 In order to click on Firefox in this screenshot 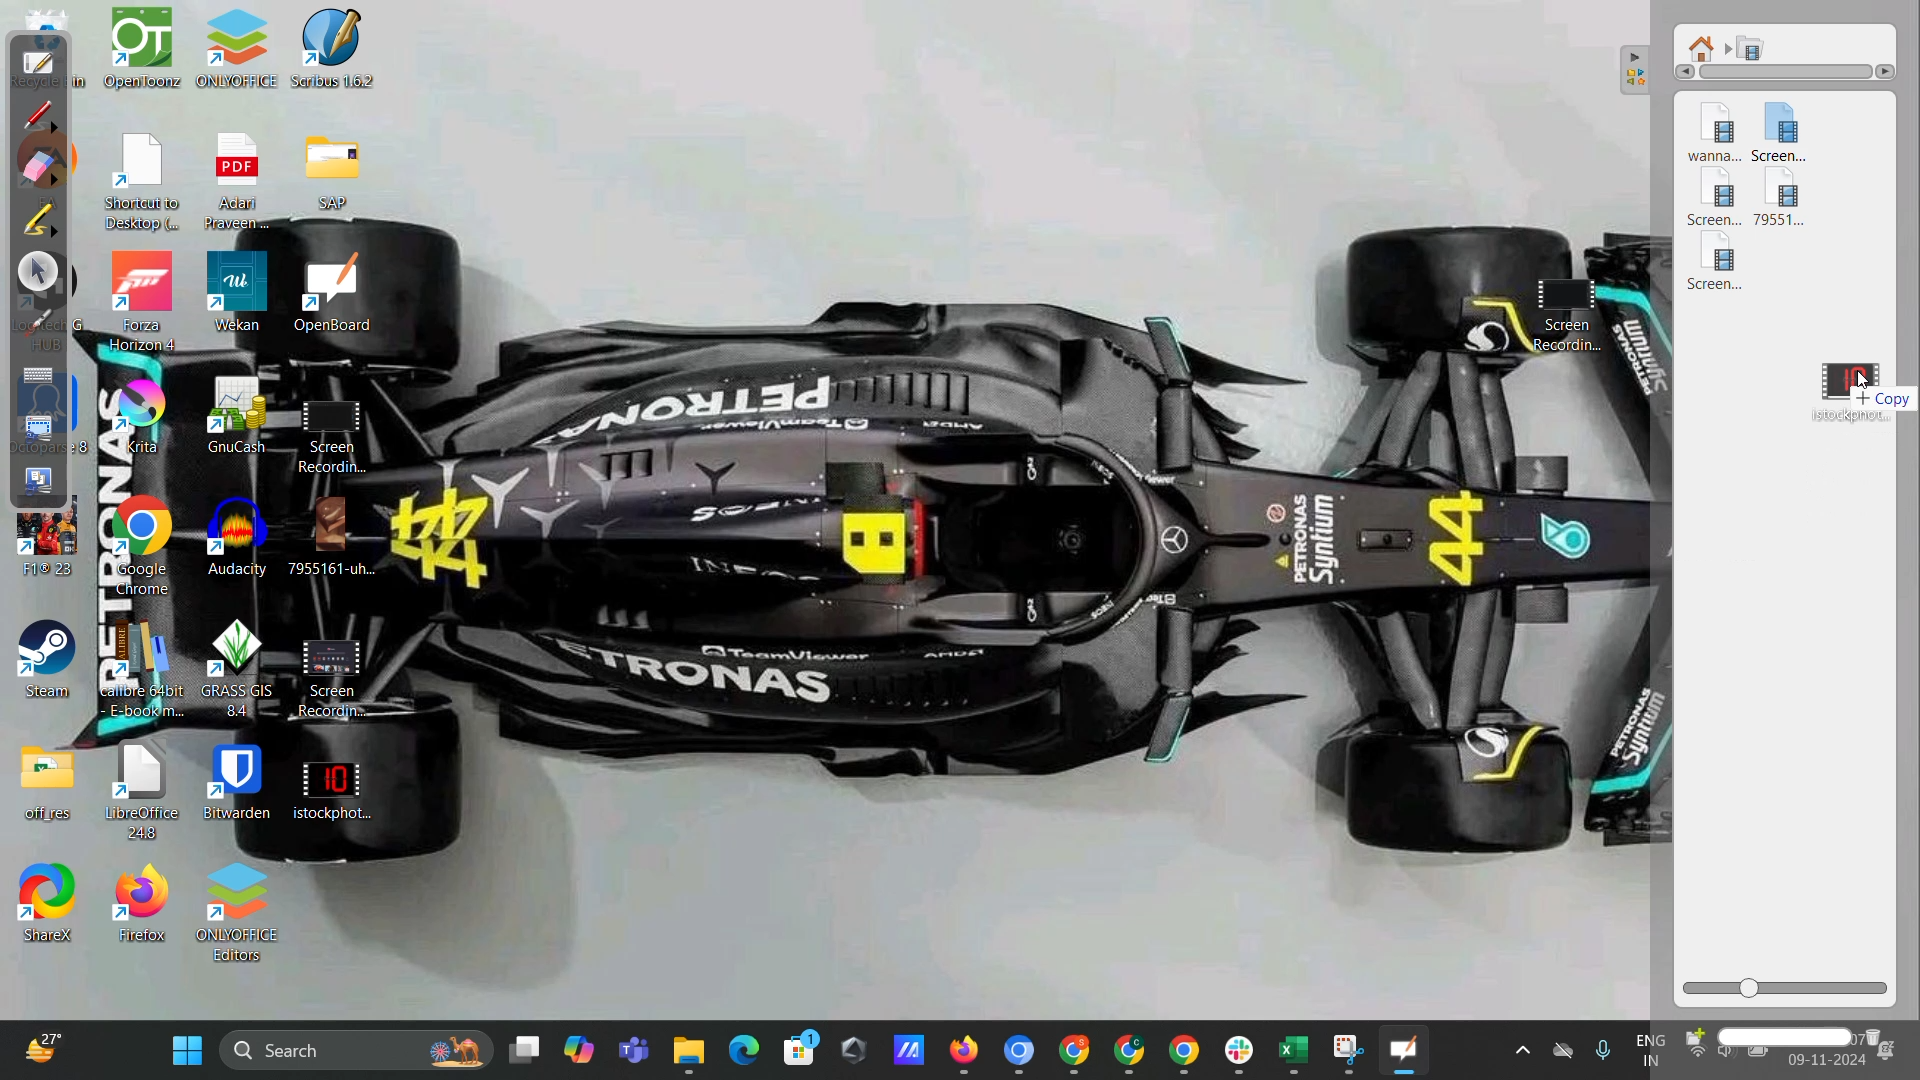, I will do `click(147, 905)`.